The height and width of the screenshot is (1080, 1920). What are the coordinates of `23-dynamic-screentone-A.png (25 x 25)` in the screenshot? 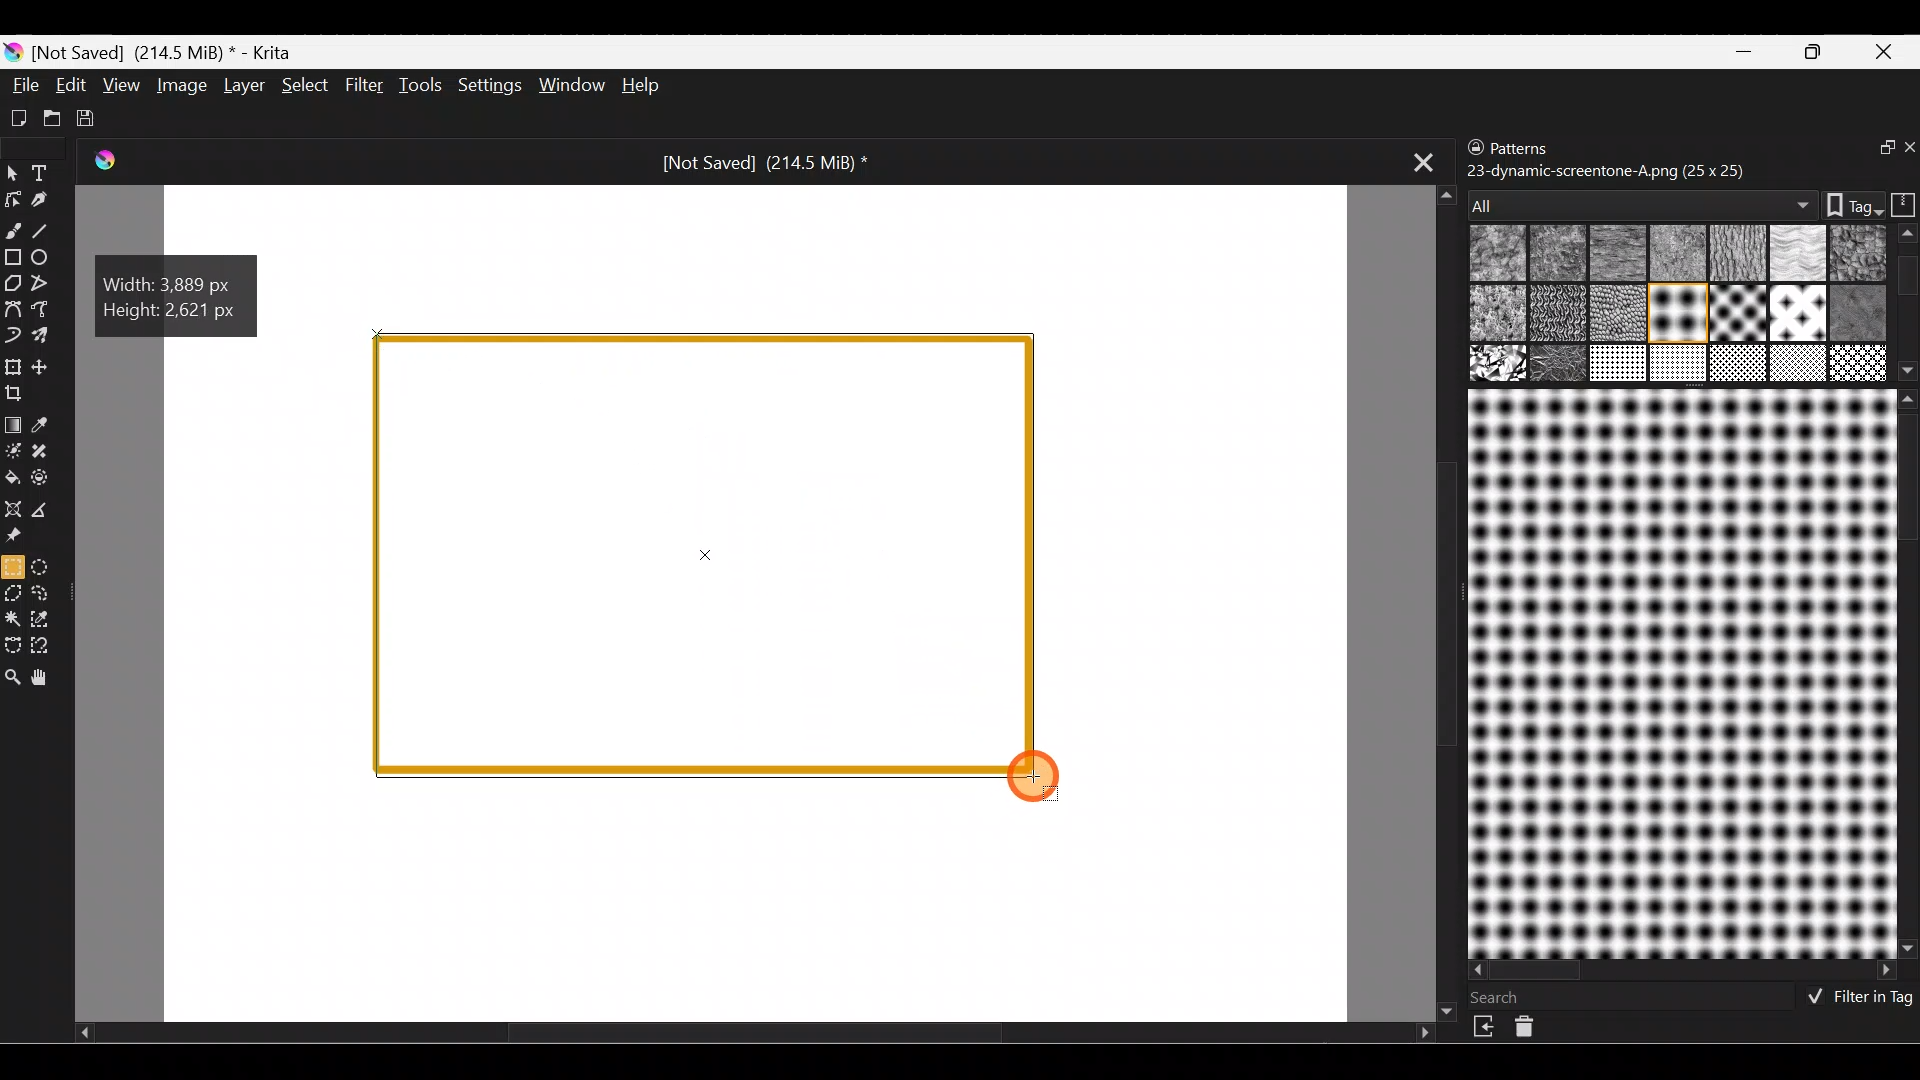 It's located at (1607, 169).